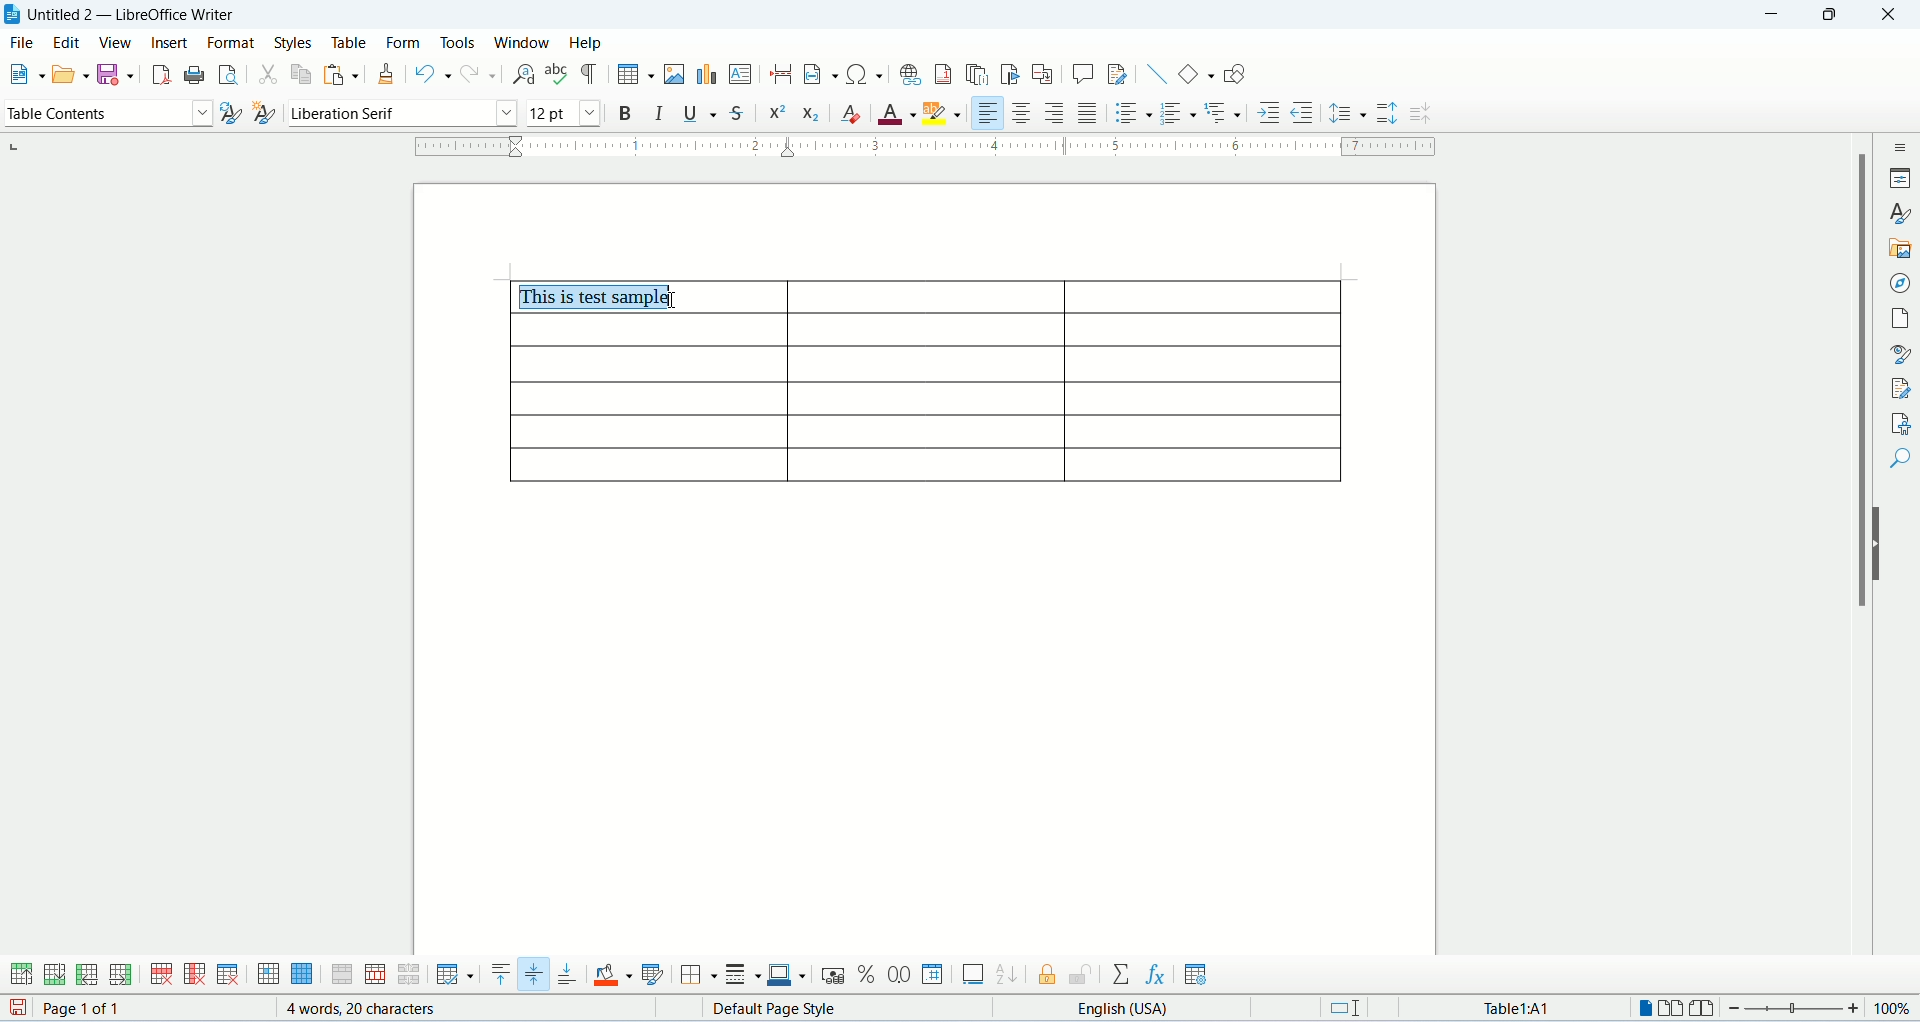 The height and width of the screenshot is (1022, 1920). What do you see at coordinates (115, 43) in the screenshot?
I see `view` at bounding box center [115, 43].